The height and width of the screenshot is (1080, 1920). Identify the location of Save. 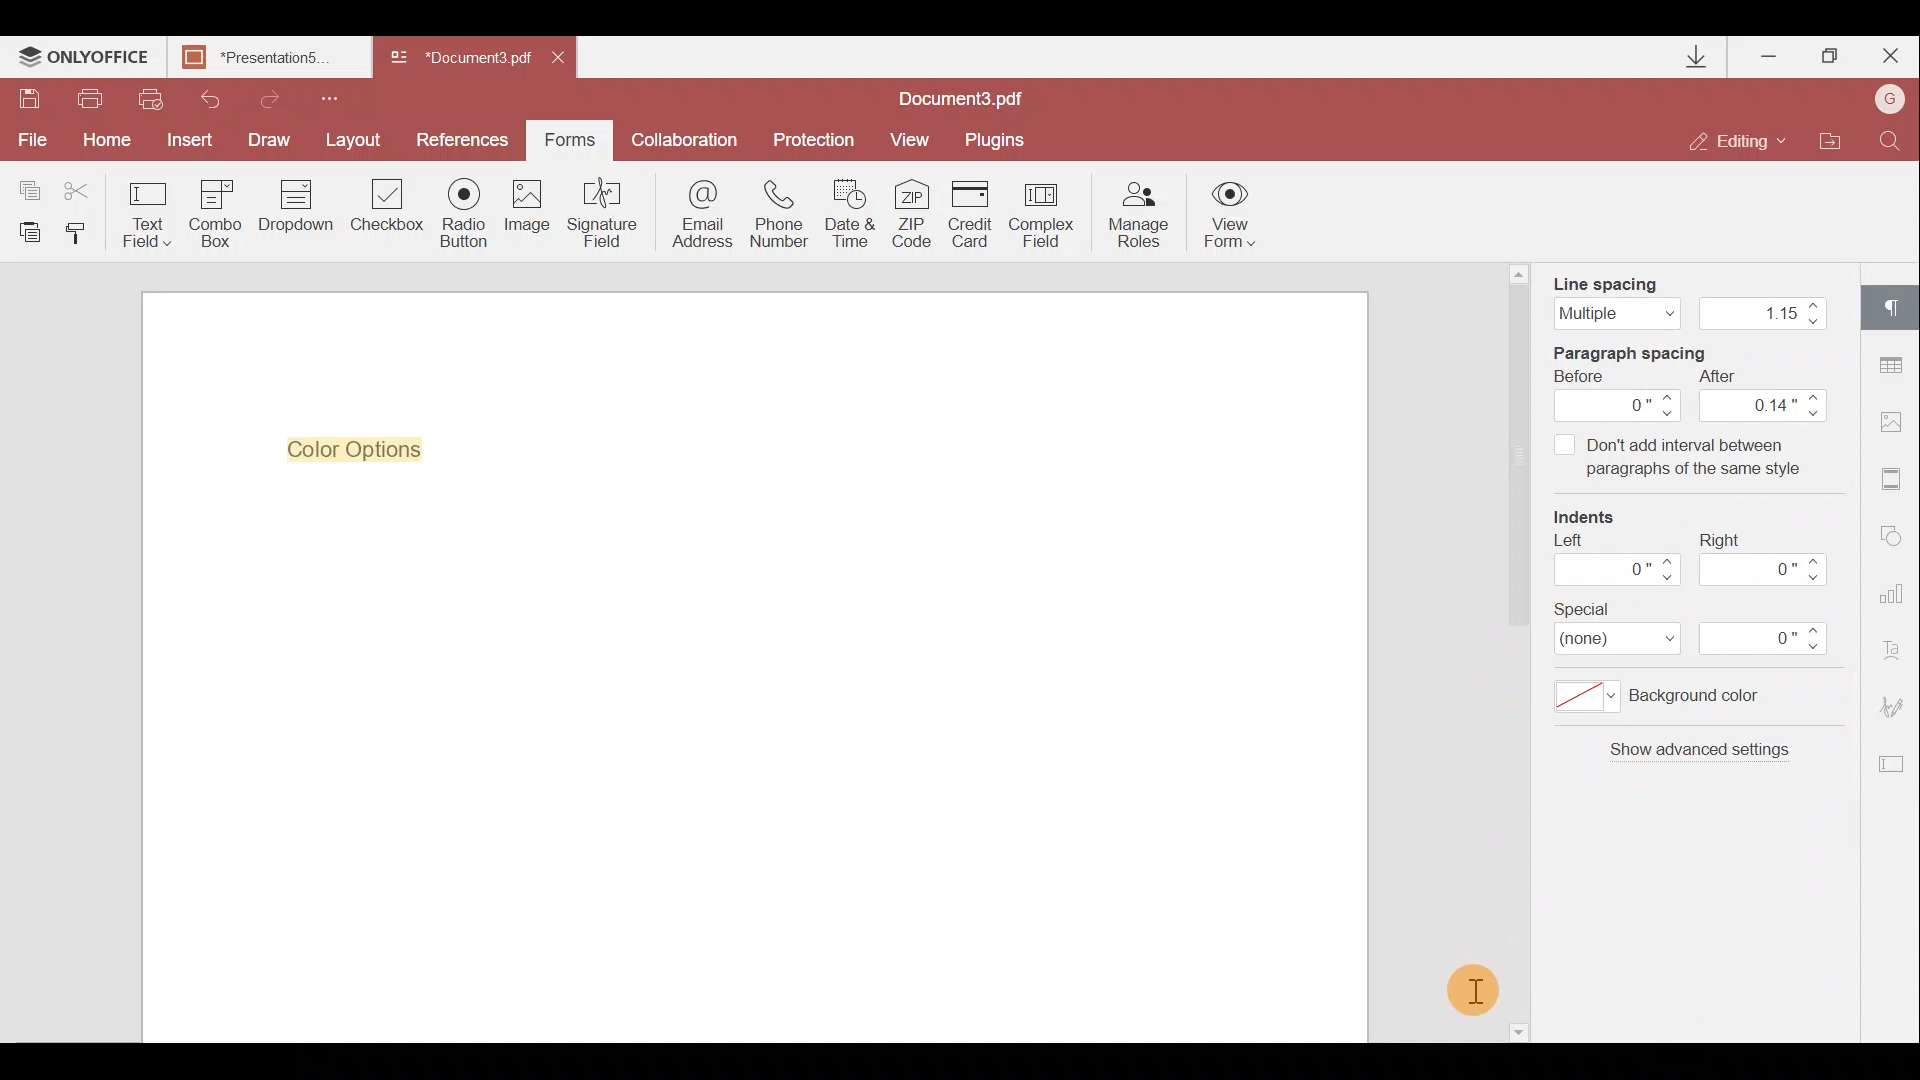
(29, 99).